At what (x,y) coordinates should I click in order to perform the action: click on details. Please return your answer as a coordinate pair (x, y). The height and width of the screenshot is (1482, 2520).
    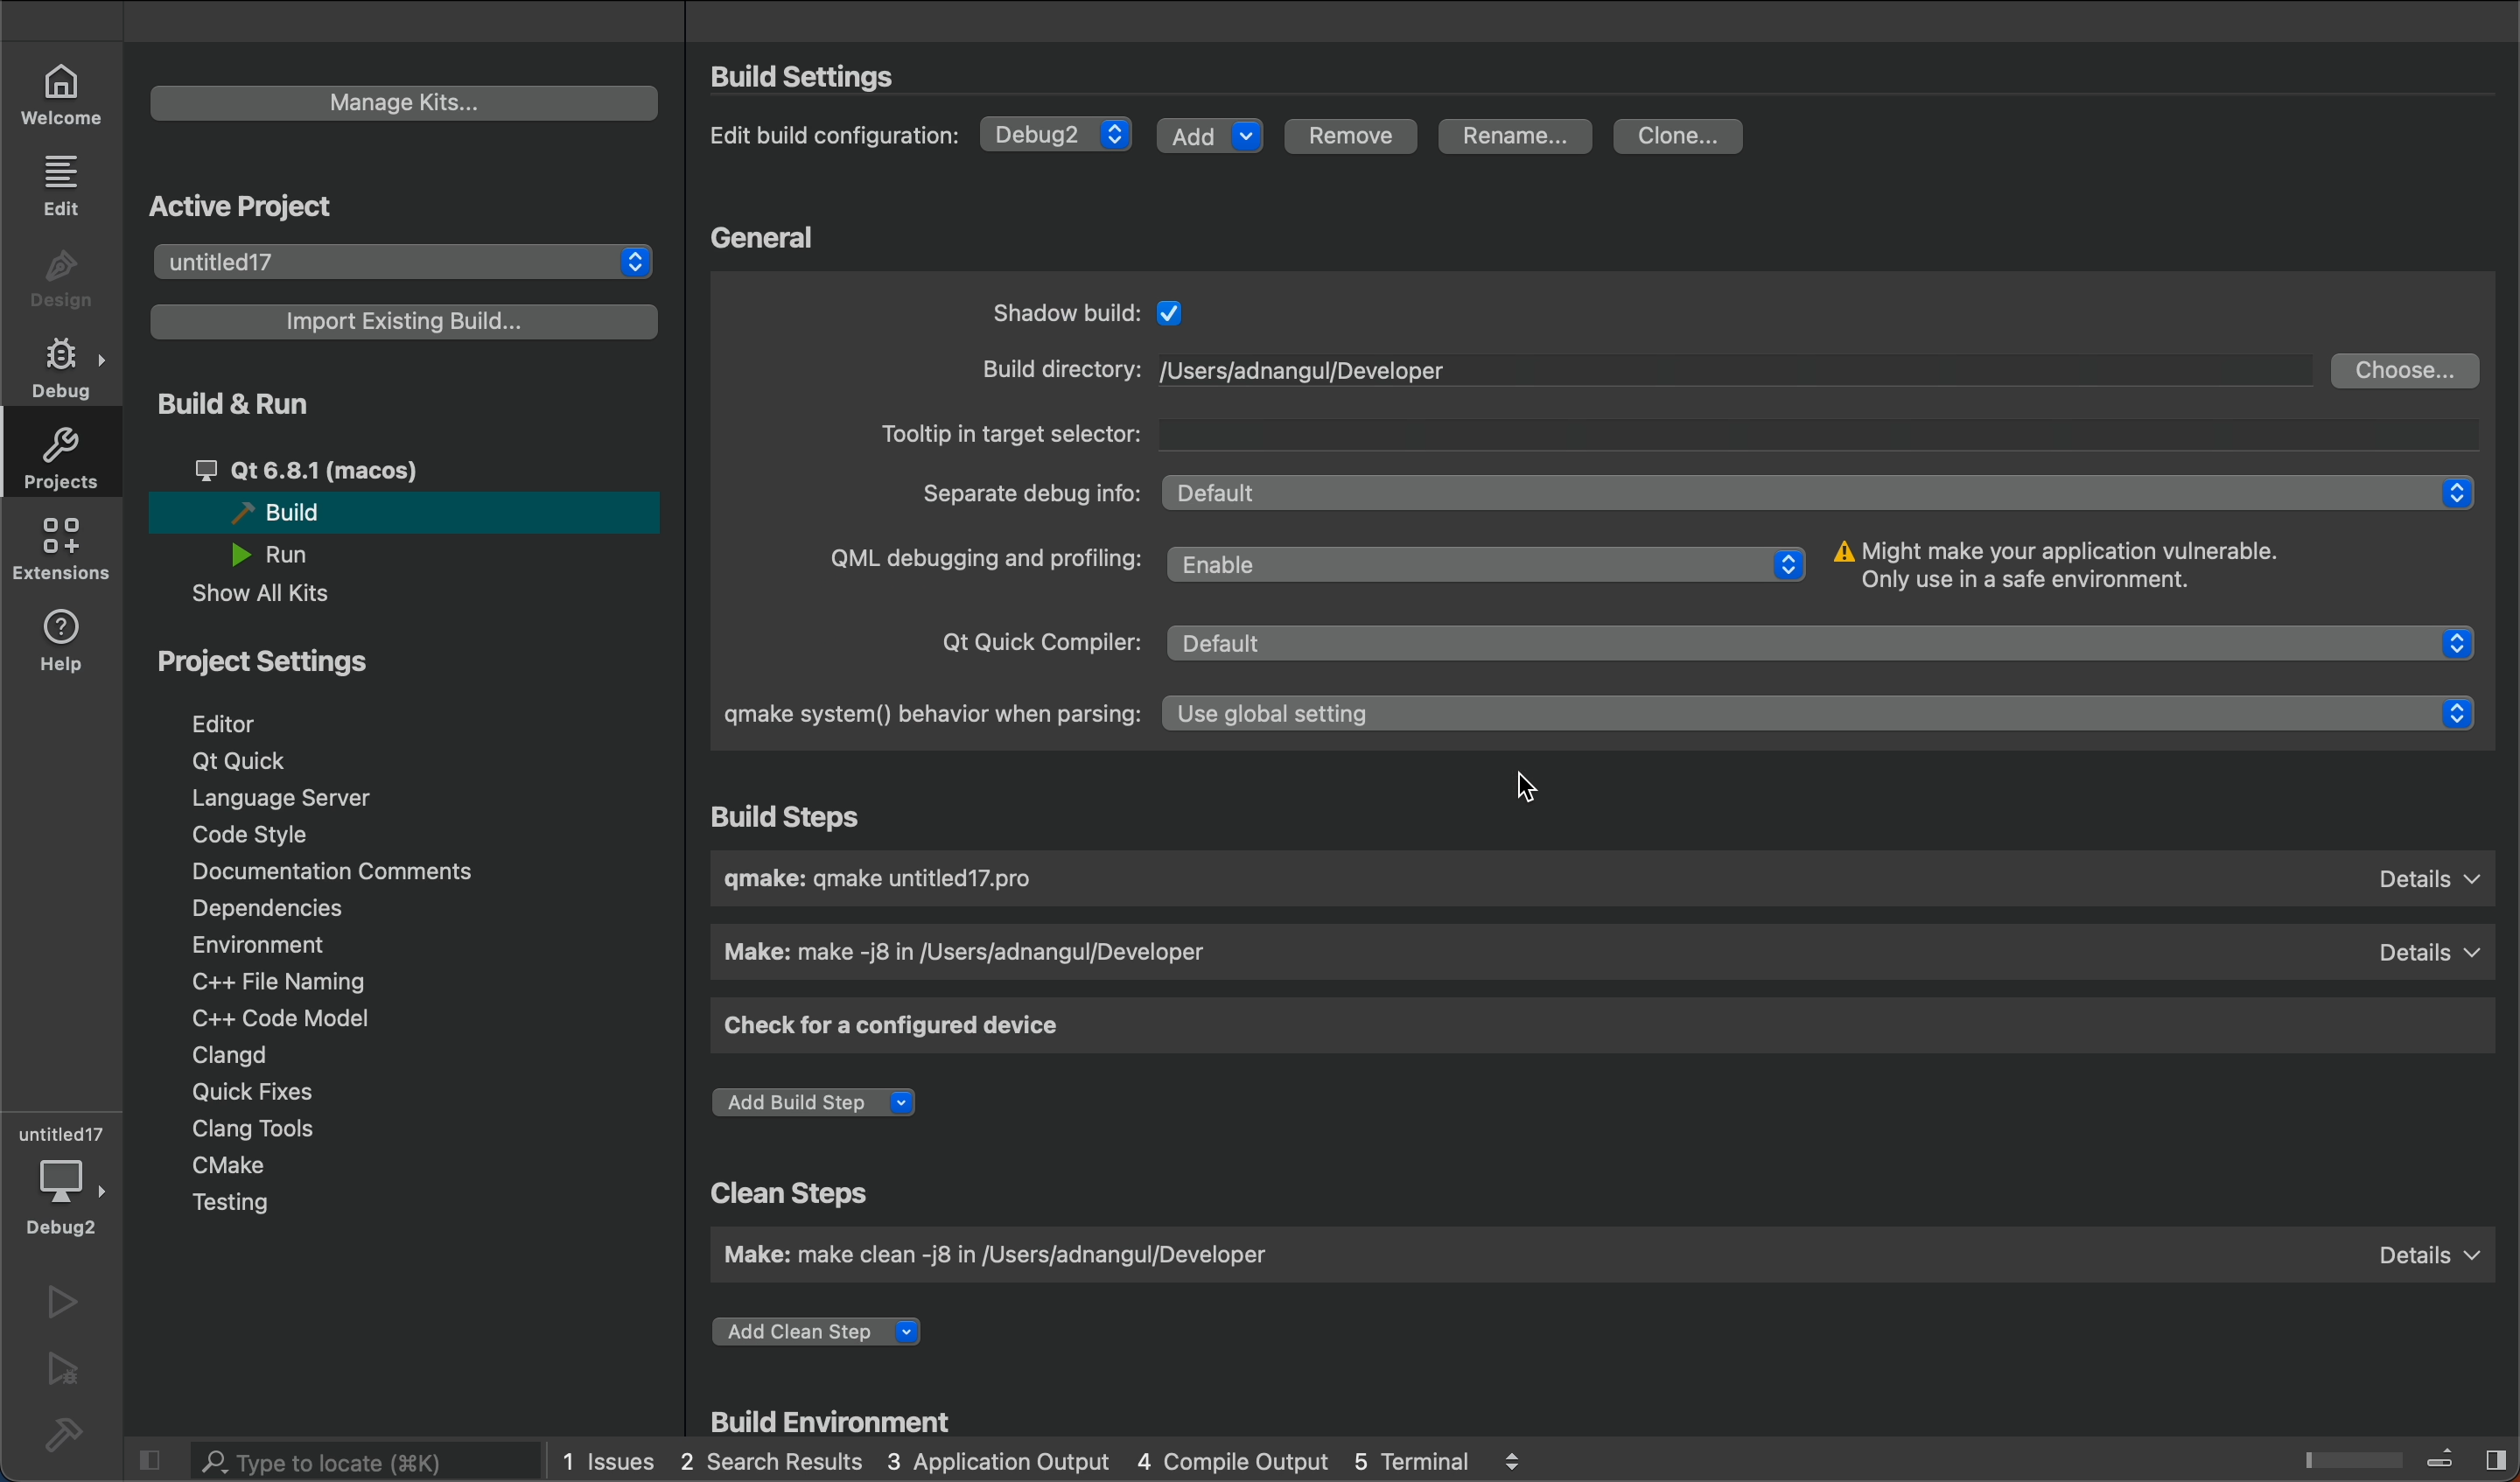
    Looking at the image, I should click on (2436, 1260).